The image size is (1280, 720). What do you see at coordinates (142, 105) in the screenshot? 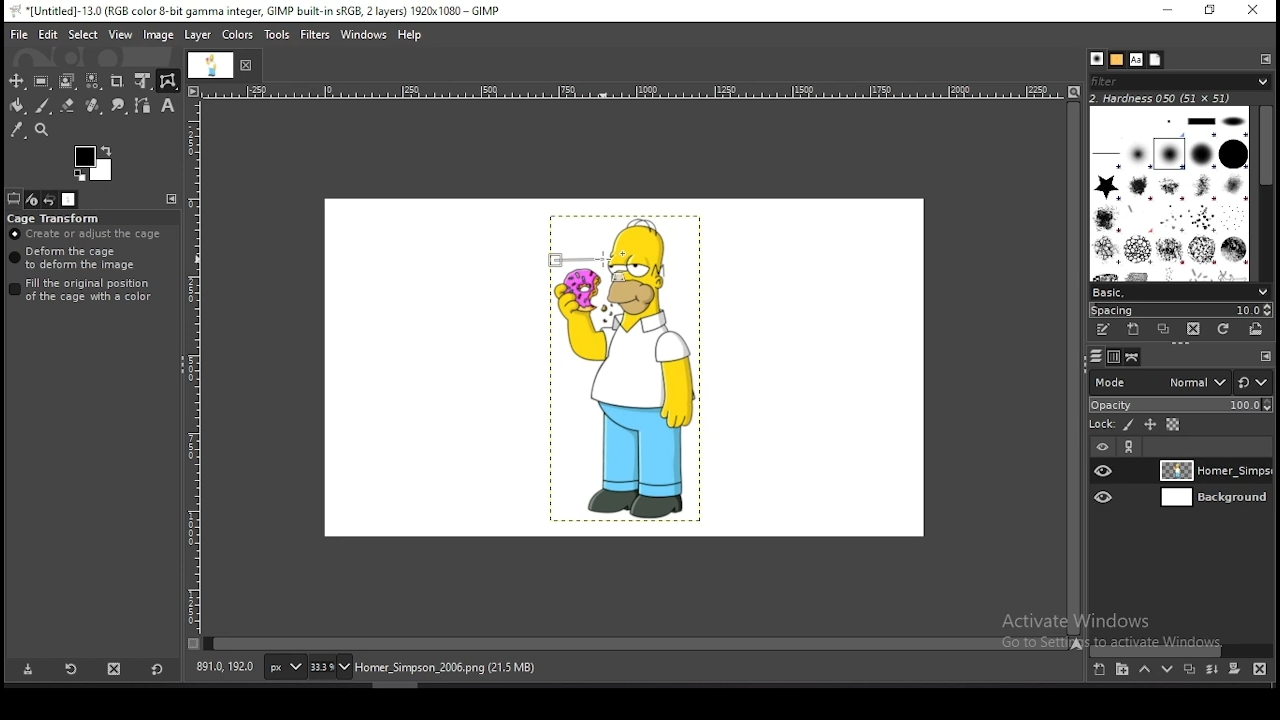
I see `paths tool` at bounding box center [142, 105].